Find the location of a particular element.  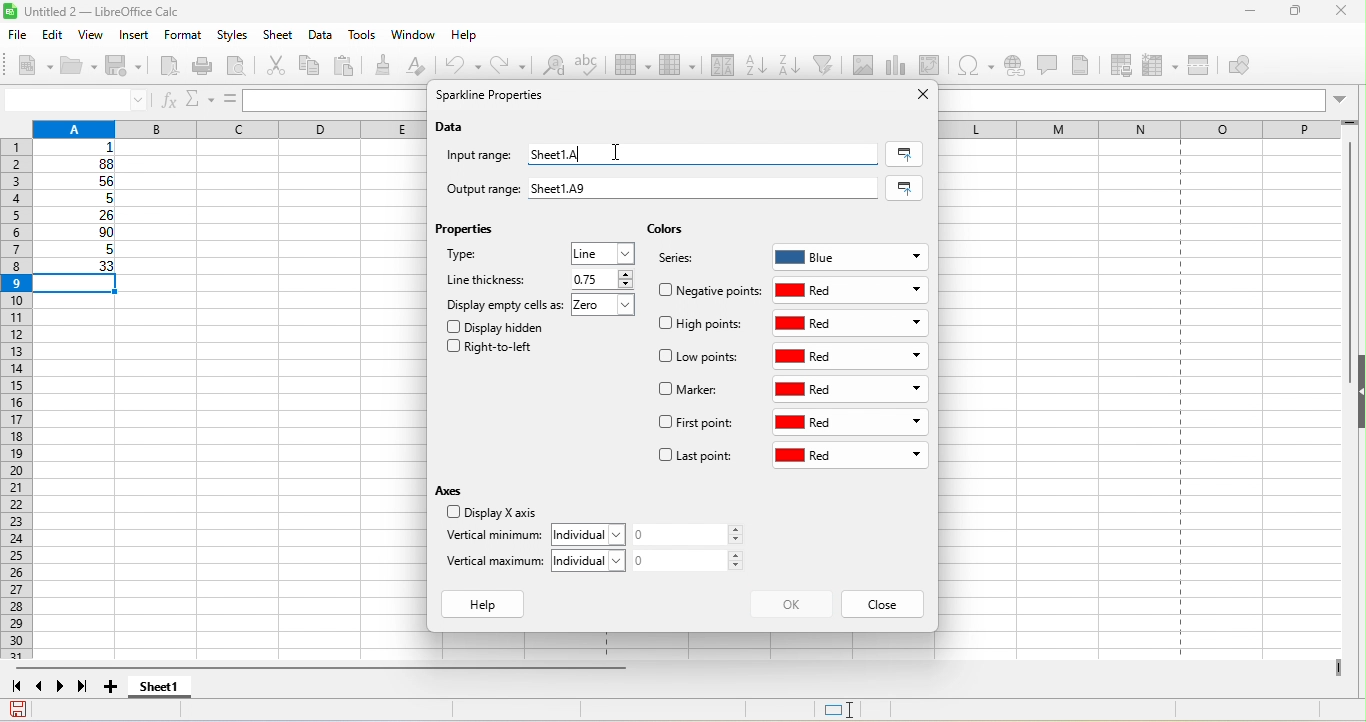

close is located at coordinates (917, 95).